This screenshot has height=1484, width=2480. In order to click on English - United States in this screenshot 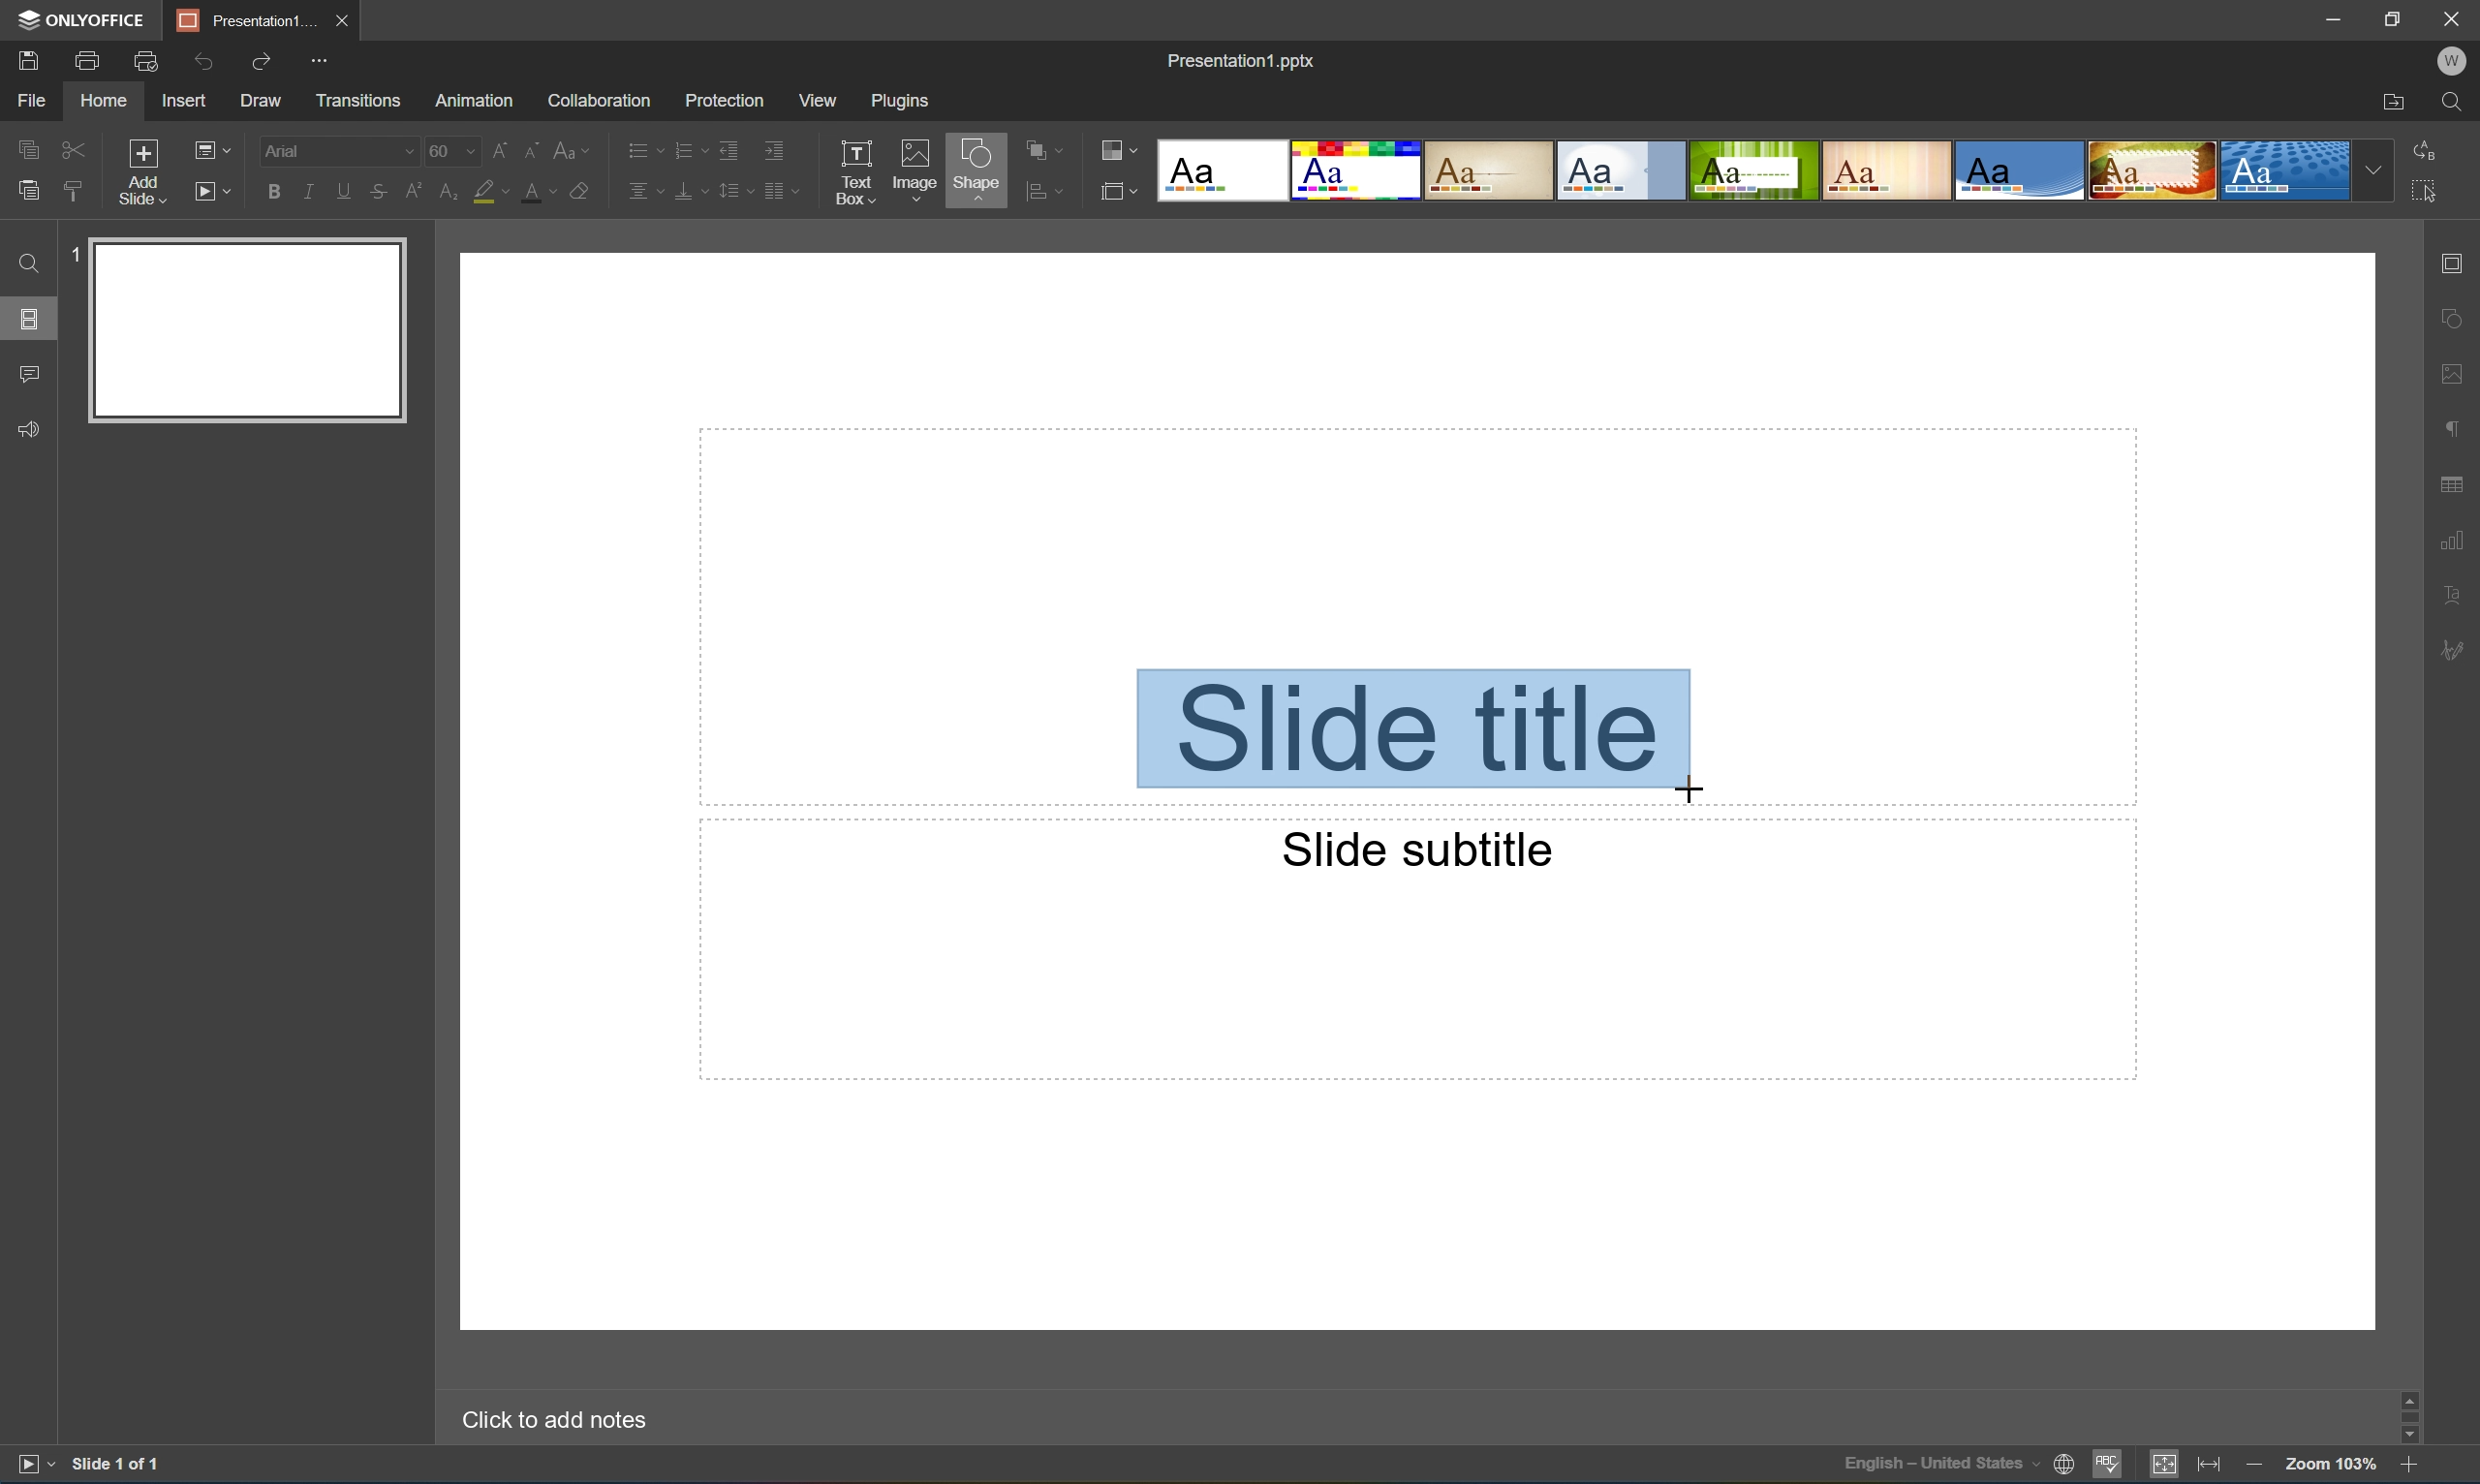, I will do `click(1941, 1468)`.